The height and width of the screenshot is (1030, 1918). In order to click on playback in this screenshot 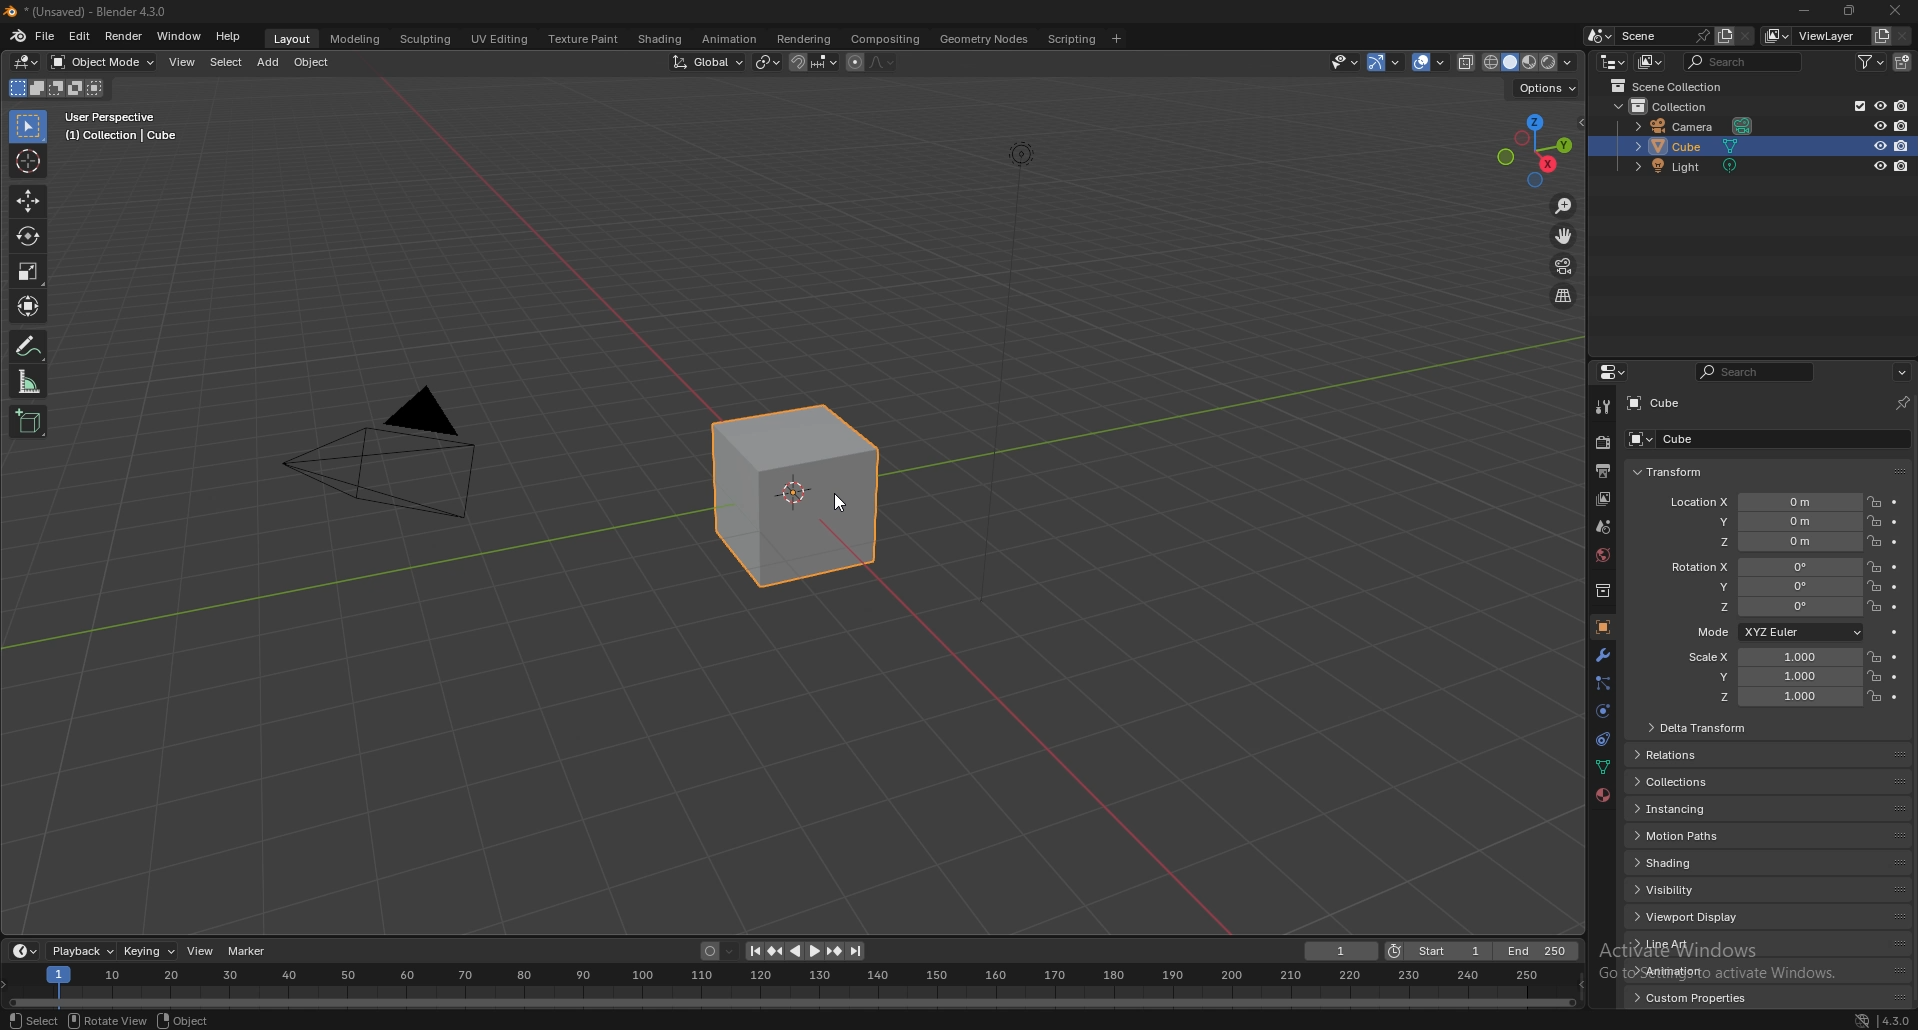, I will do `click(81, 951)`.